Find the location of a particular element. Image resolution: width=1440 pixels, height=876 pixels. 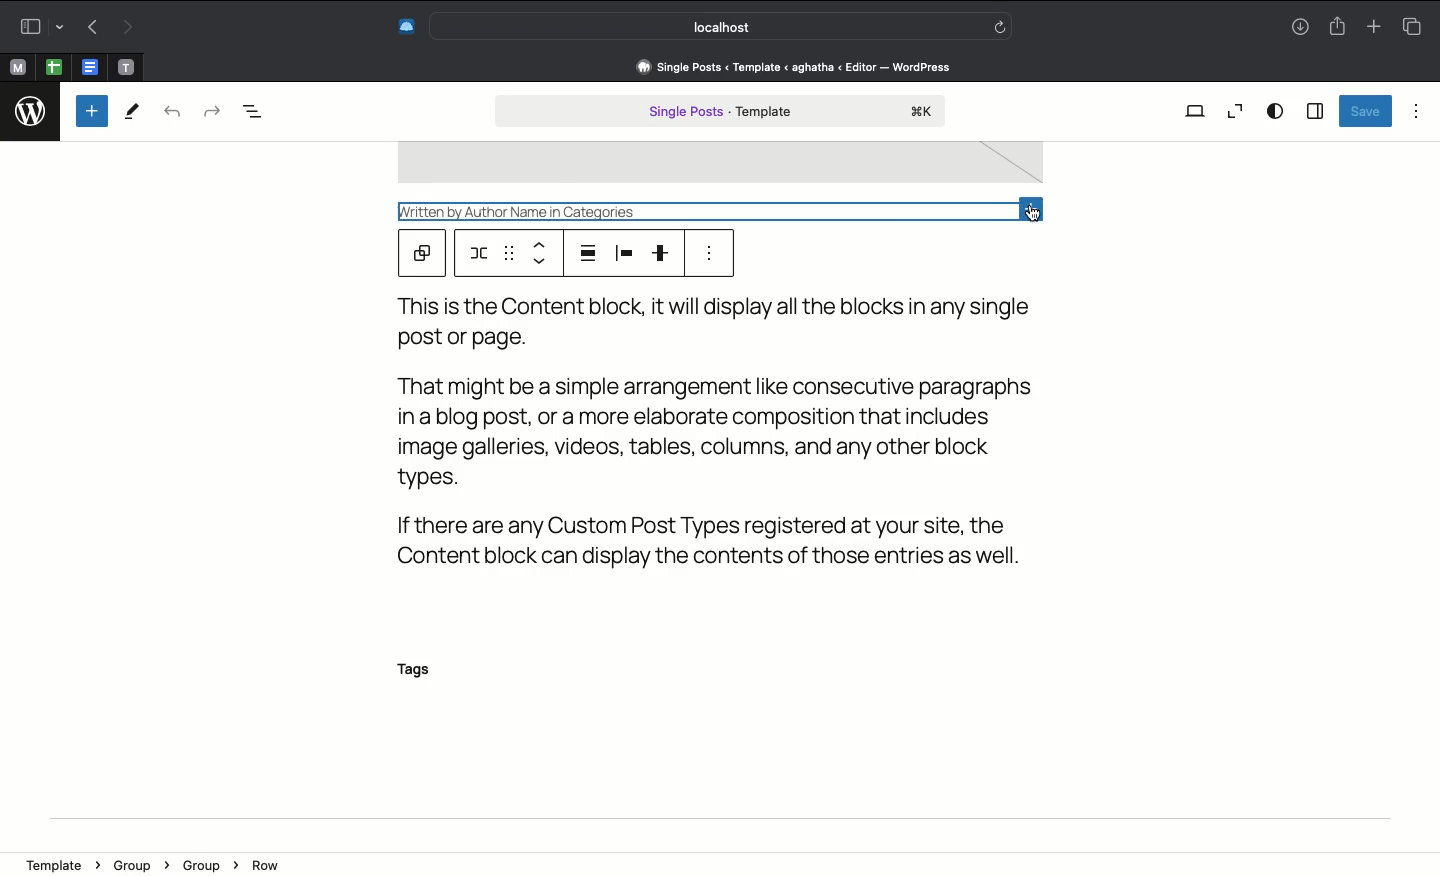

Add block is located at coordinates (1034, 205).